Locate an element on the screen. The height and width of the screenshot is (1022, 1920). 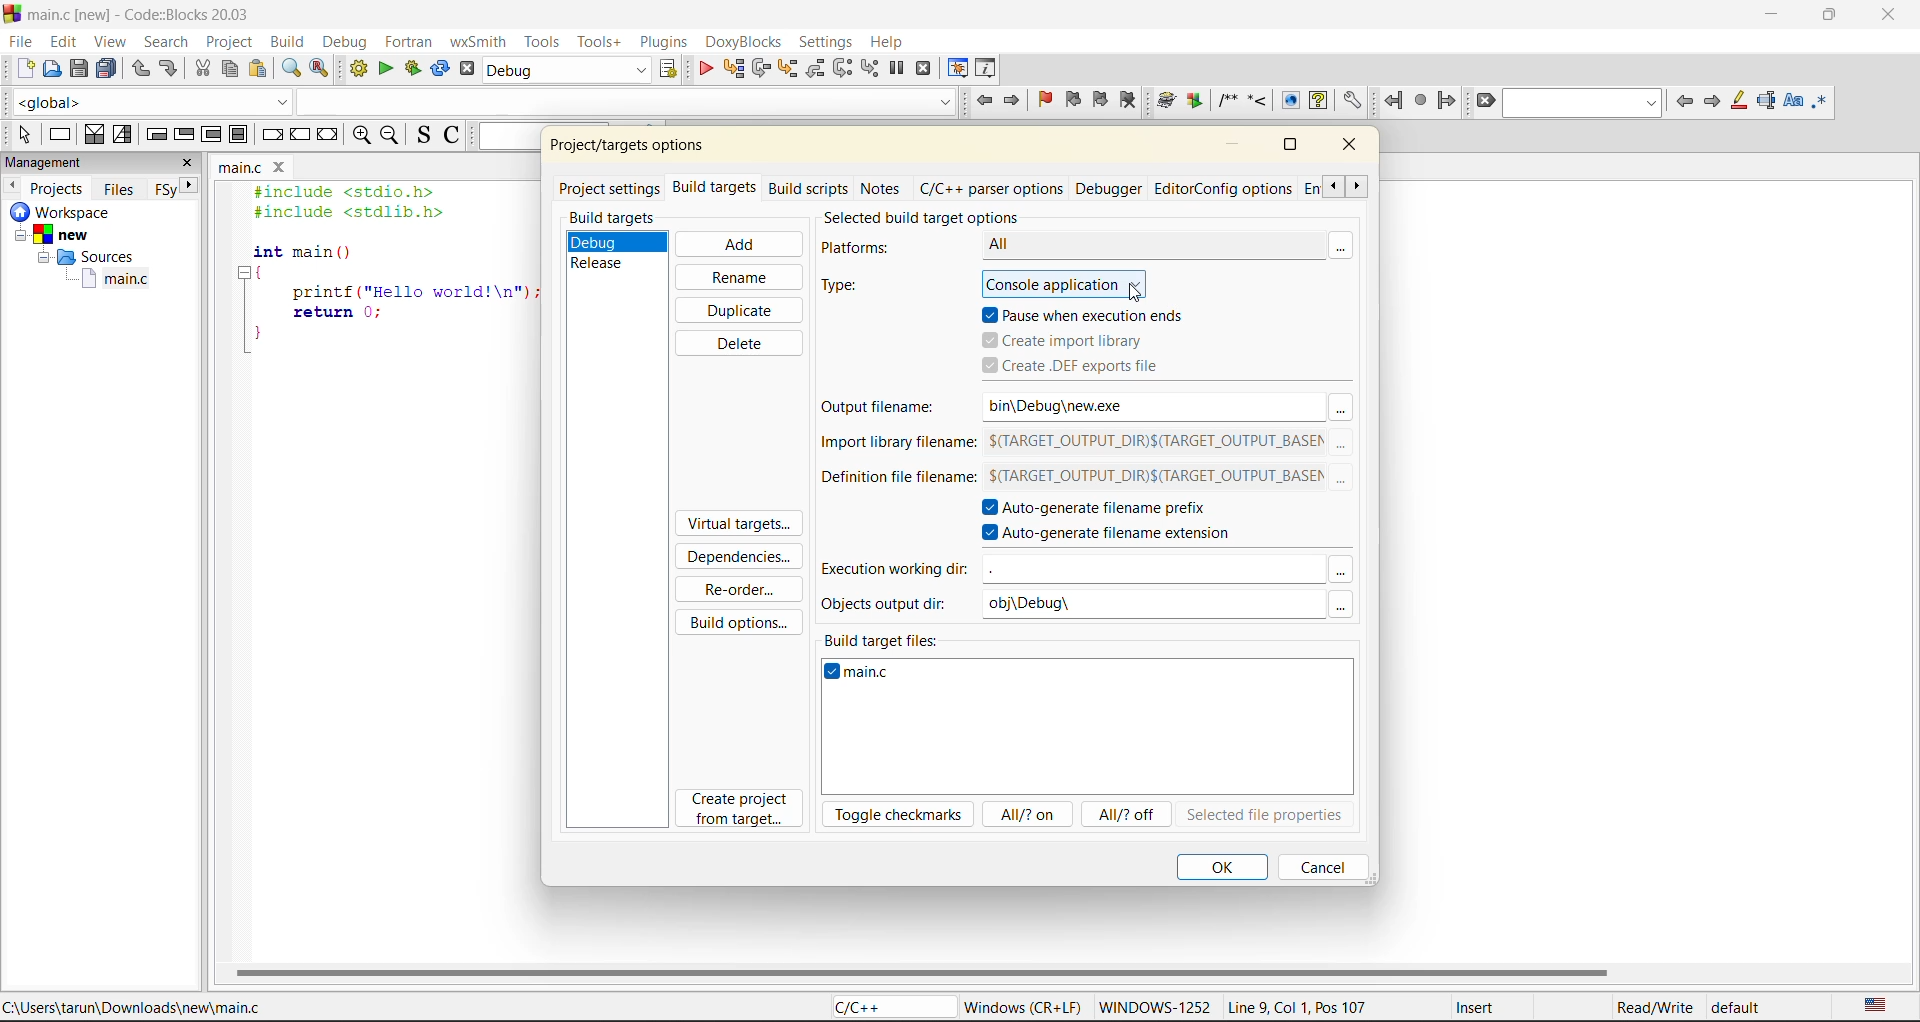
cursor is located at coordinates (1138, 293).